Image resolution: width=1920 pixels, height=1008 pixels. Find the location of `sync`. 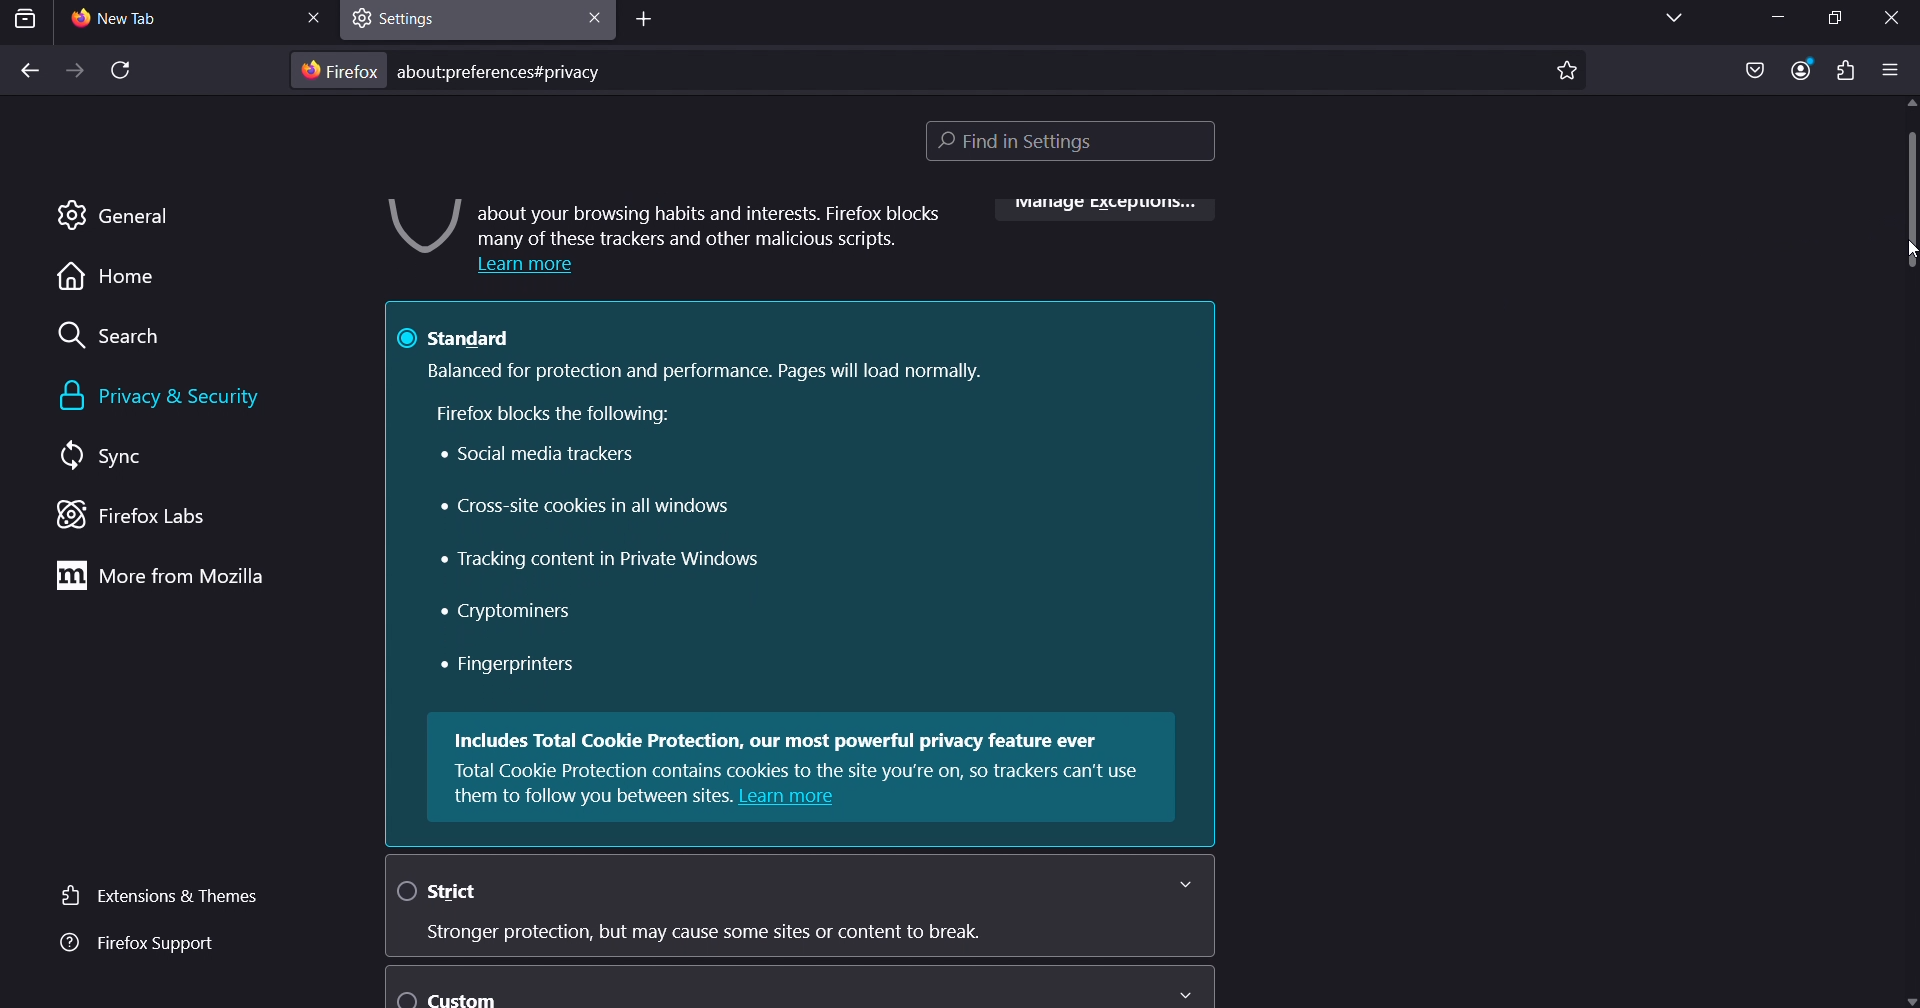

sync is located at coordinates (106, 457).